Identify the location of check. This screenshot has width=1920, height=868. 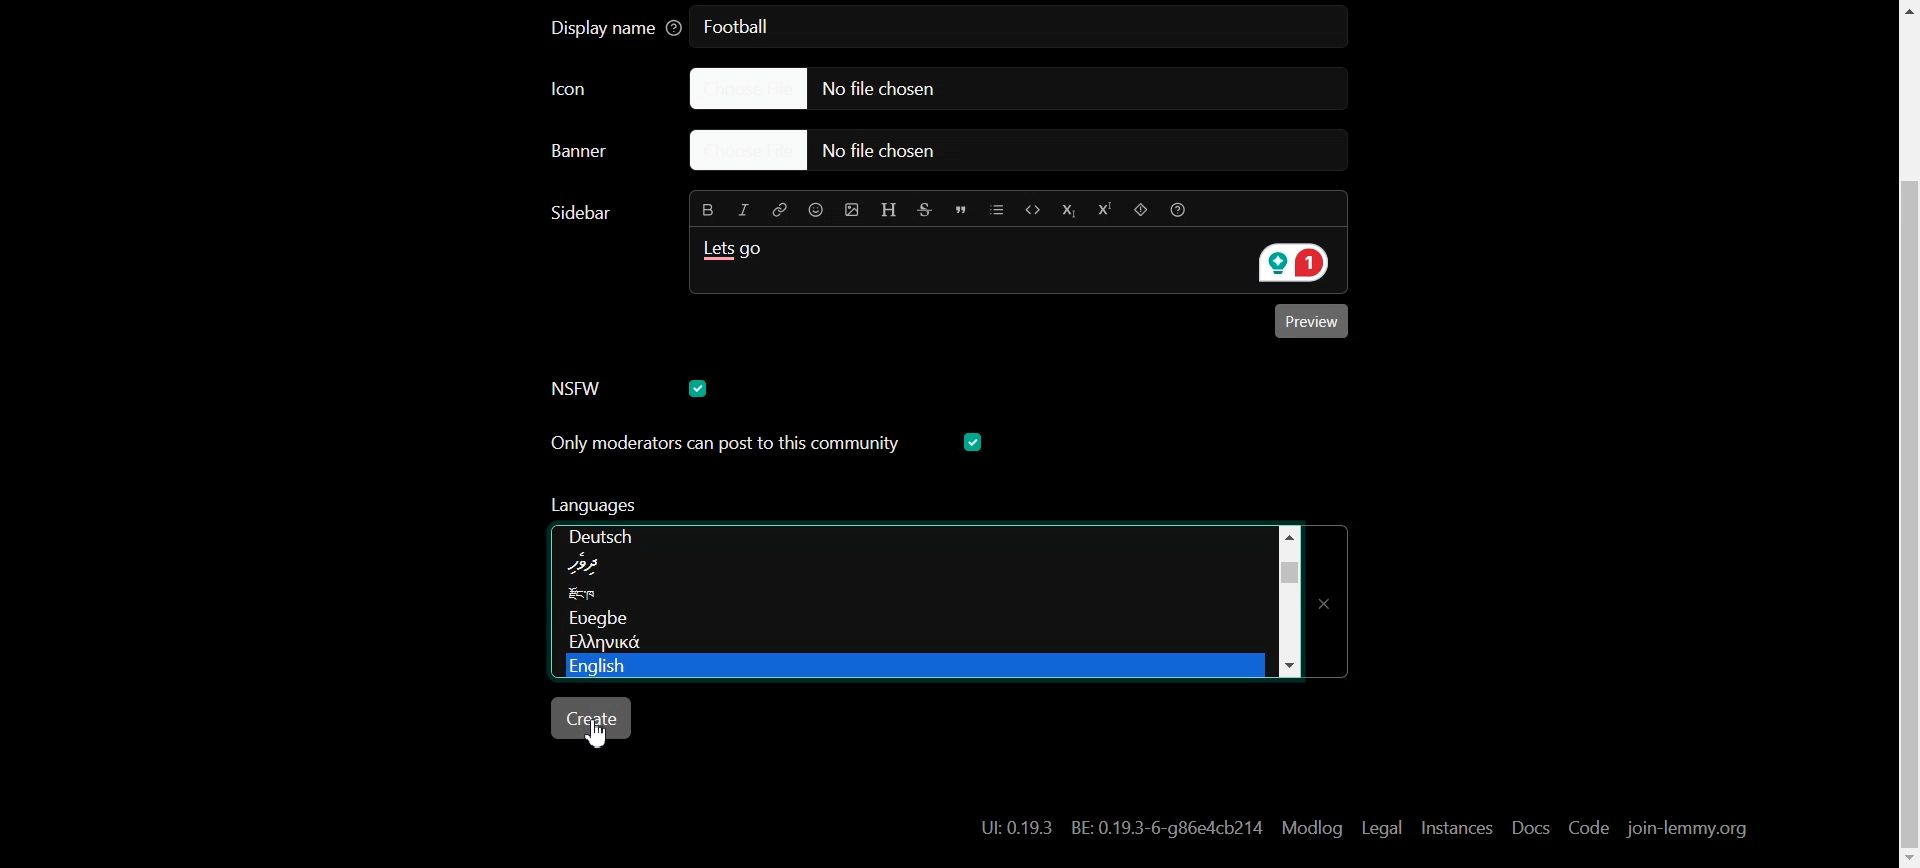
(701, 387).